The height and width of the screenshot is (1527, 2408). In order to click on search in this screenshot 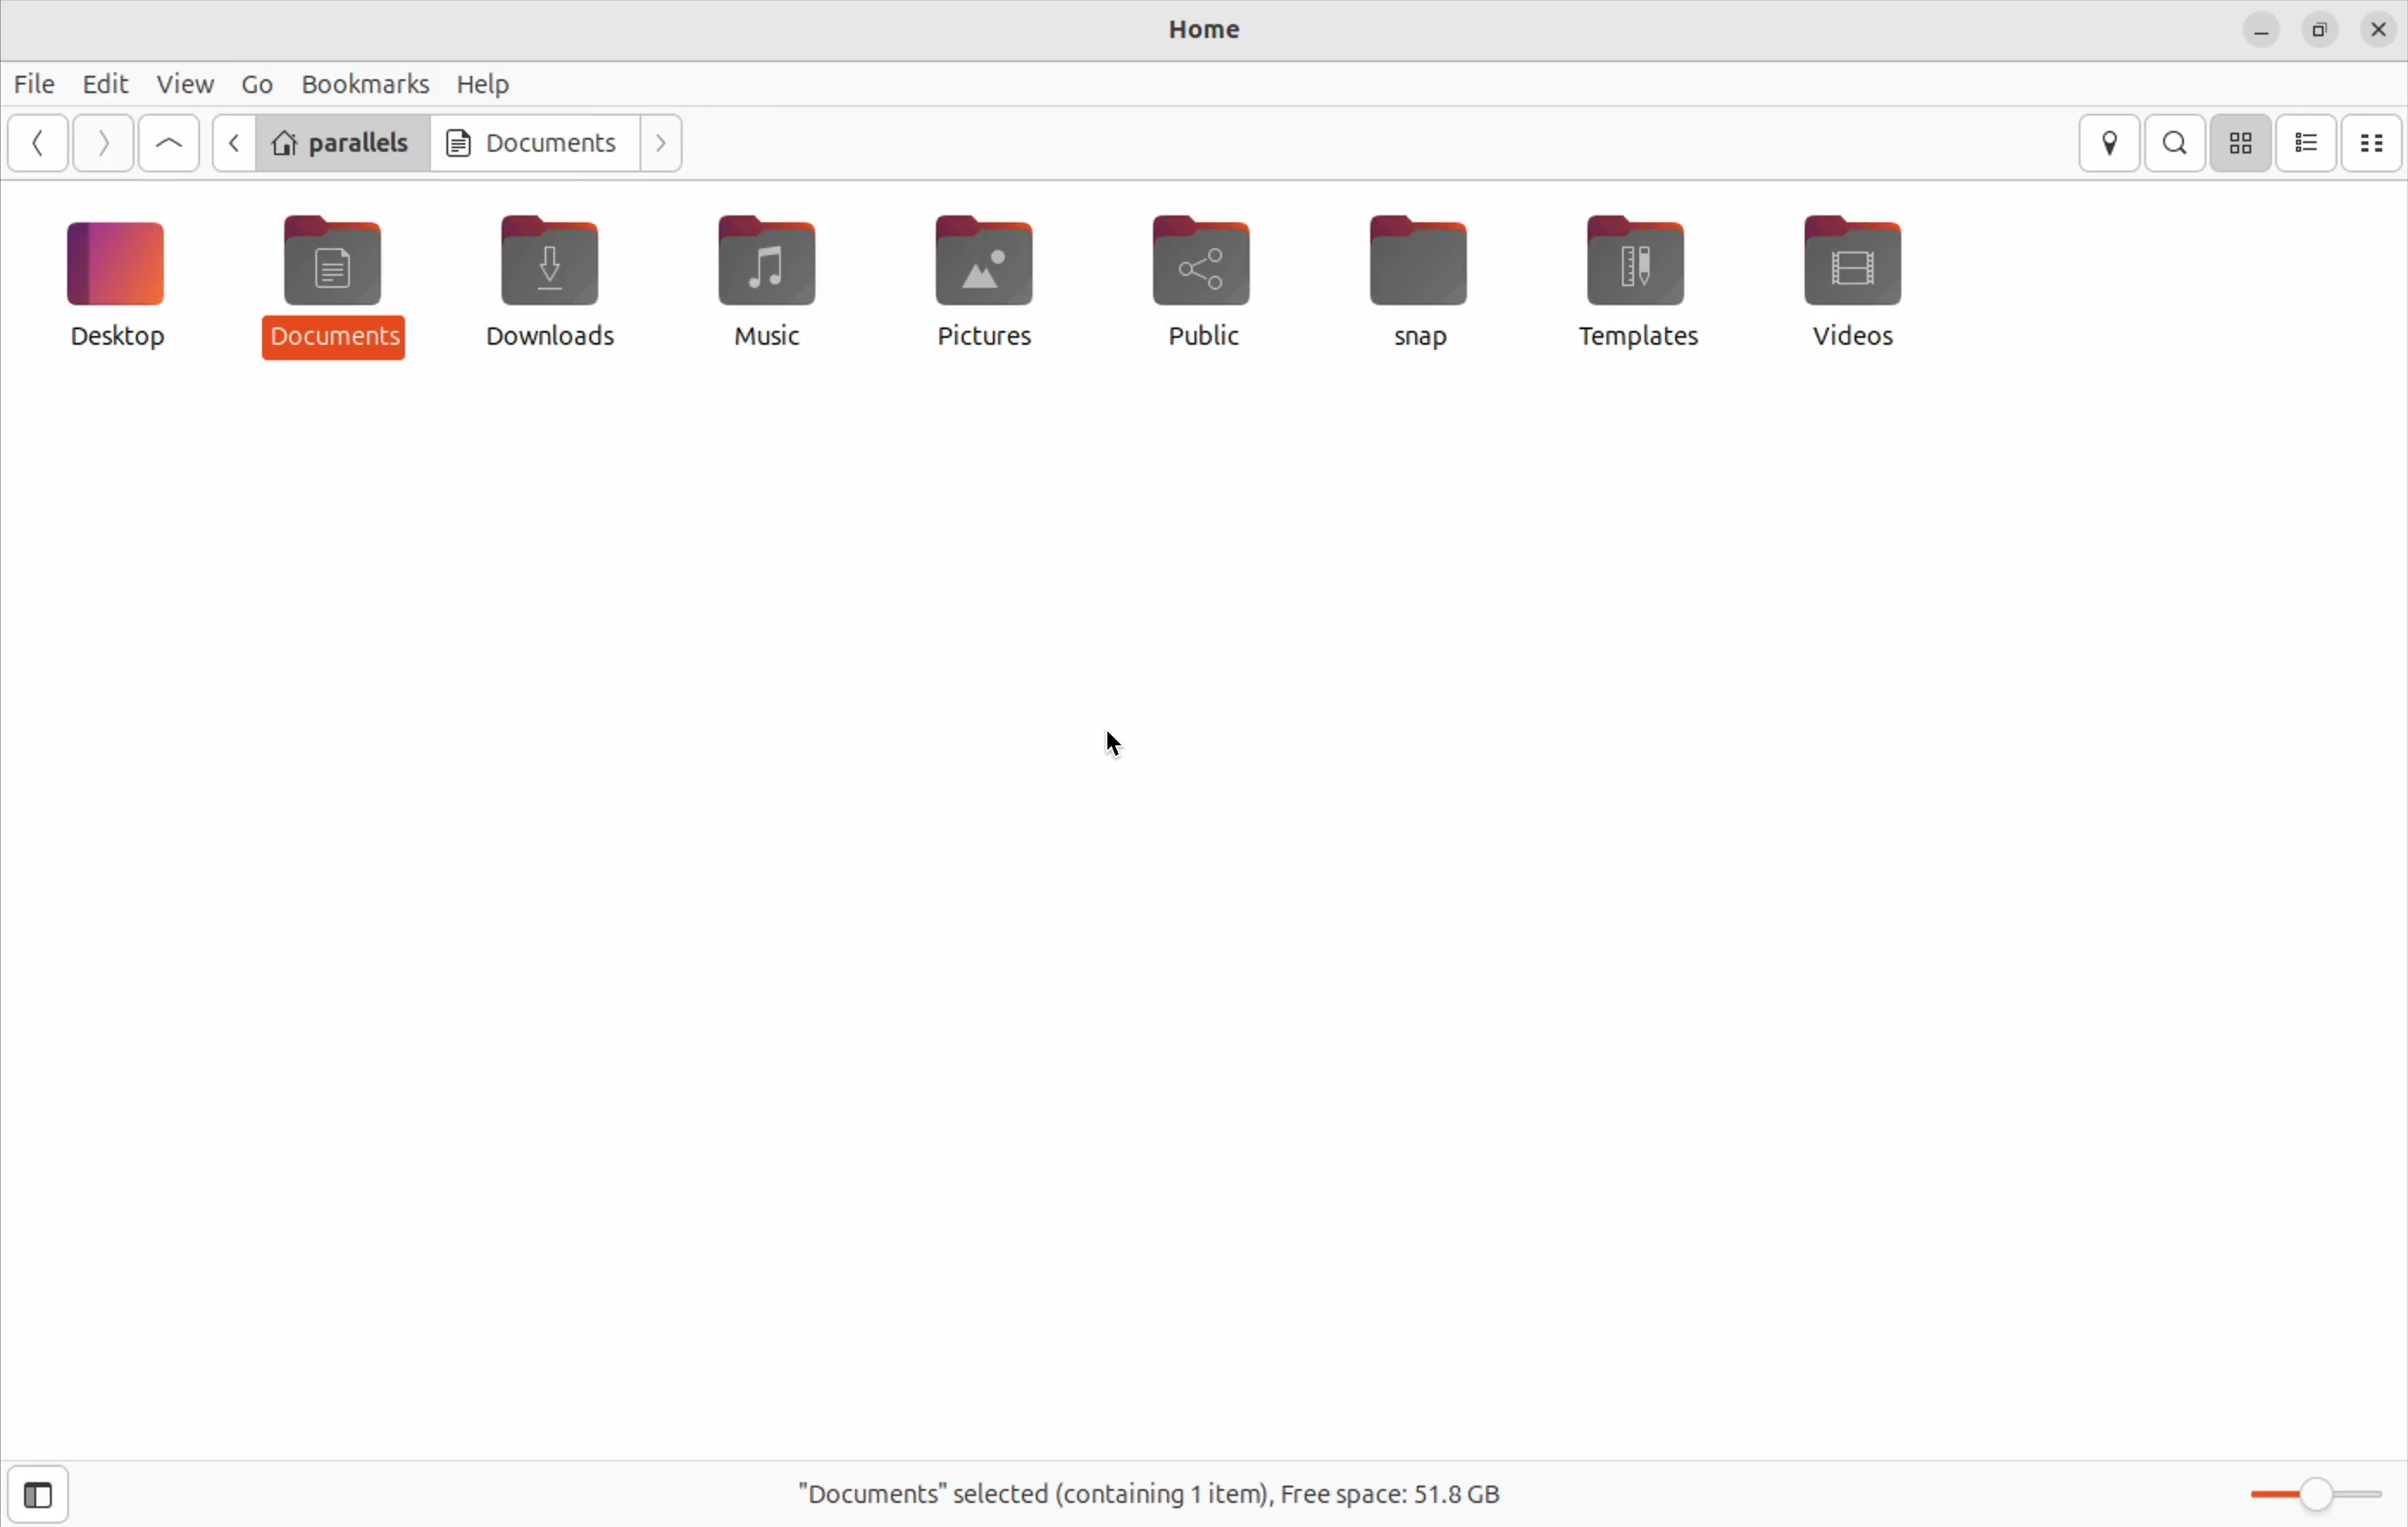, I will do `click(2178, 142)`.